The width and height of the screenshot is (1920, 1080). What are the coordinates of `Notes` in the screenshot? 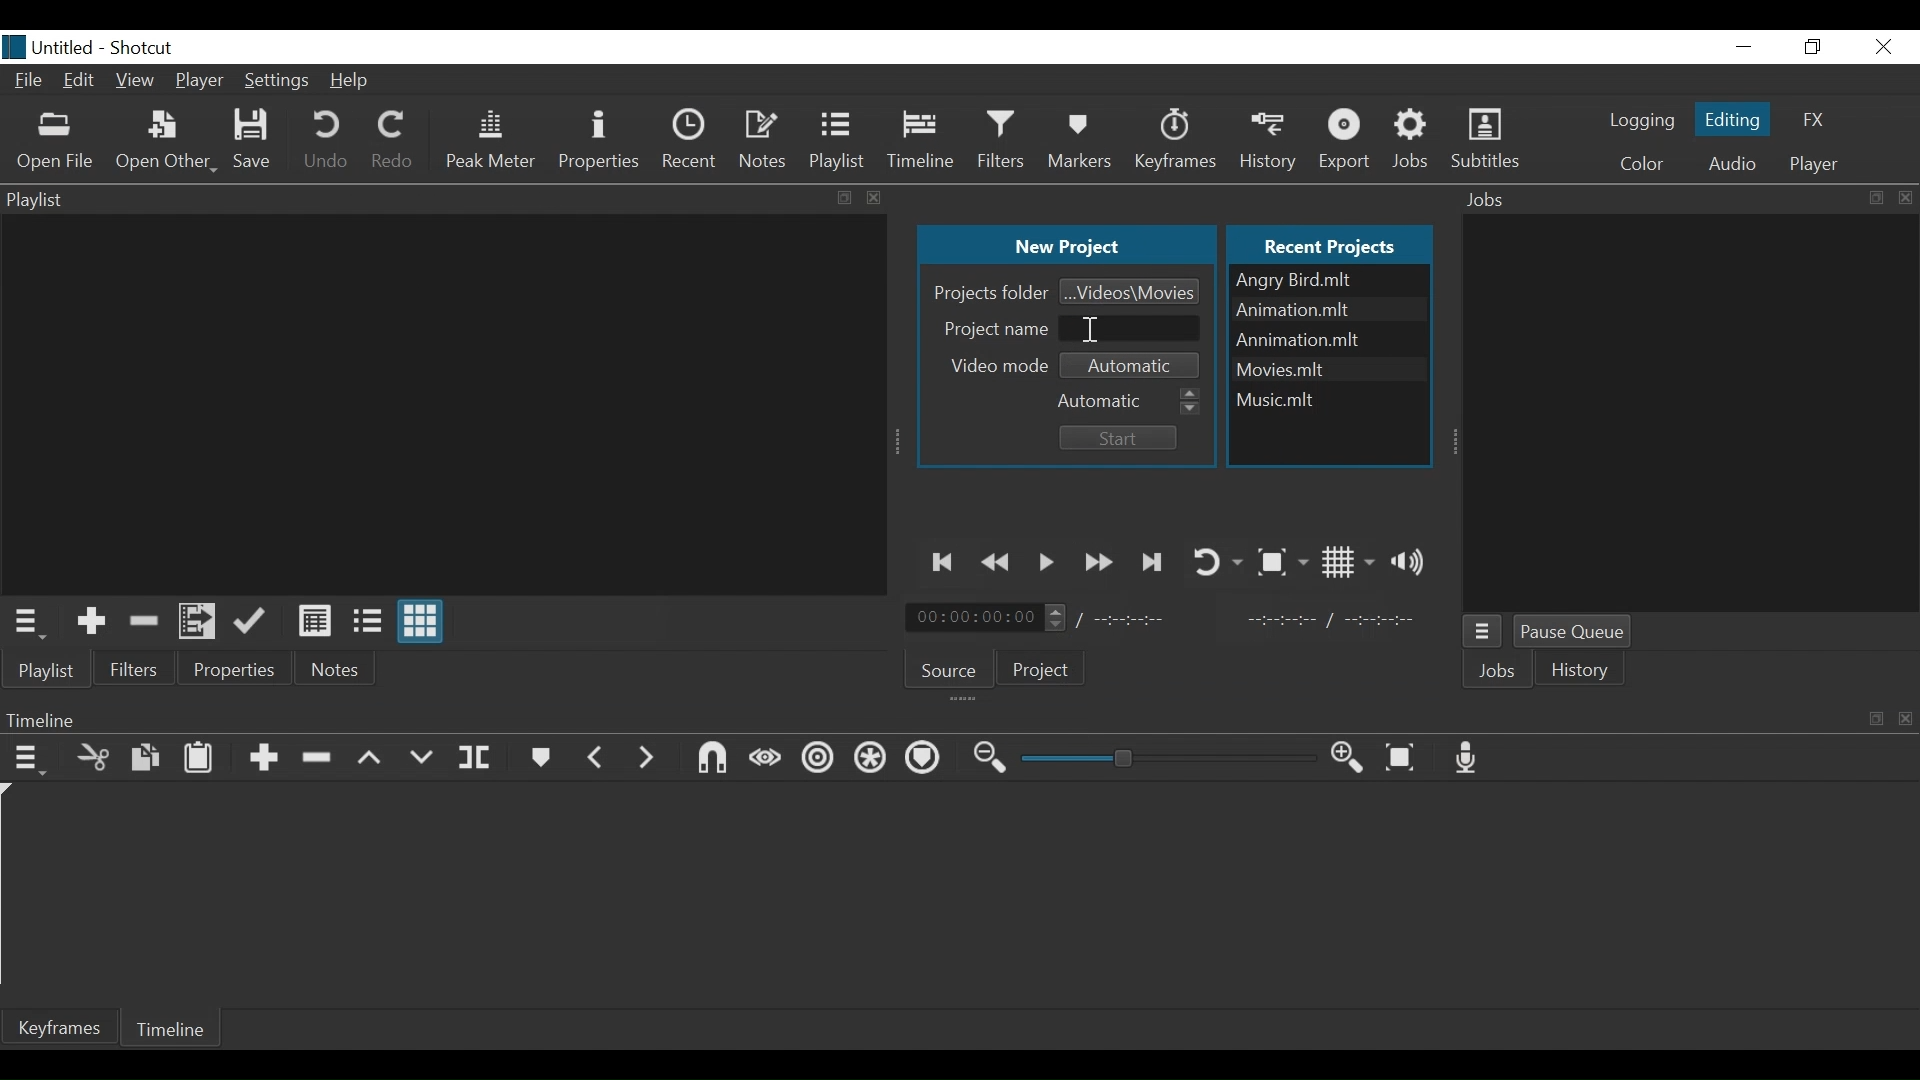 It's located at (338, 669).